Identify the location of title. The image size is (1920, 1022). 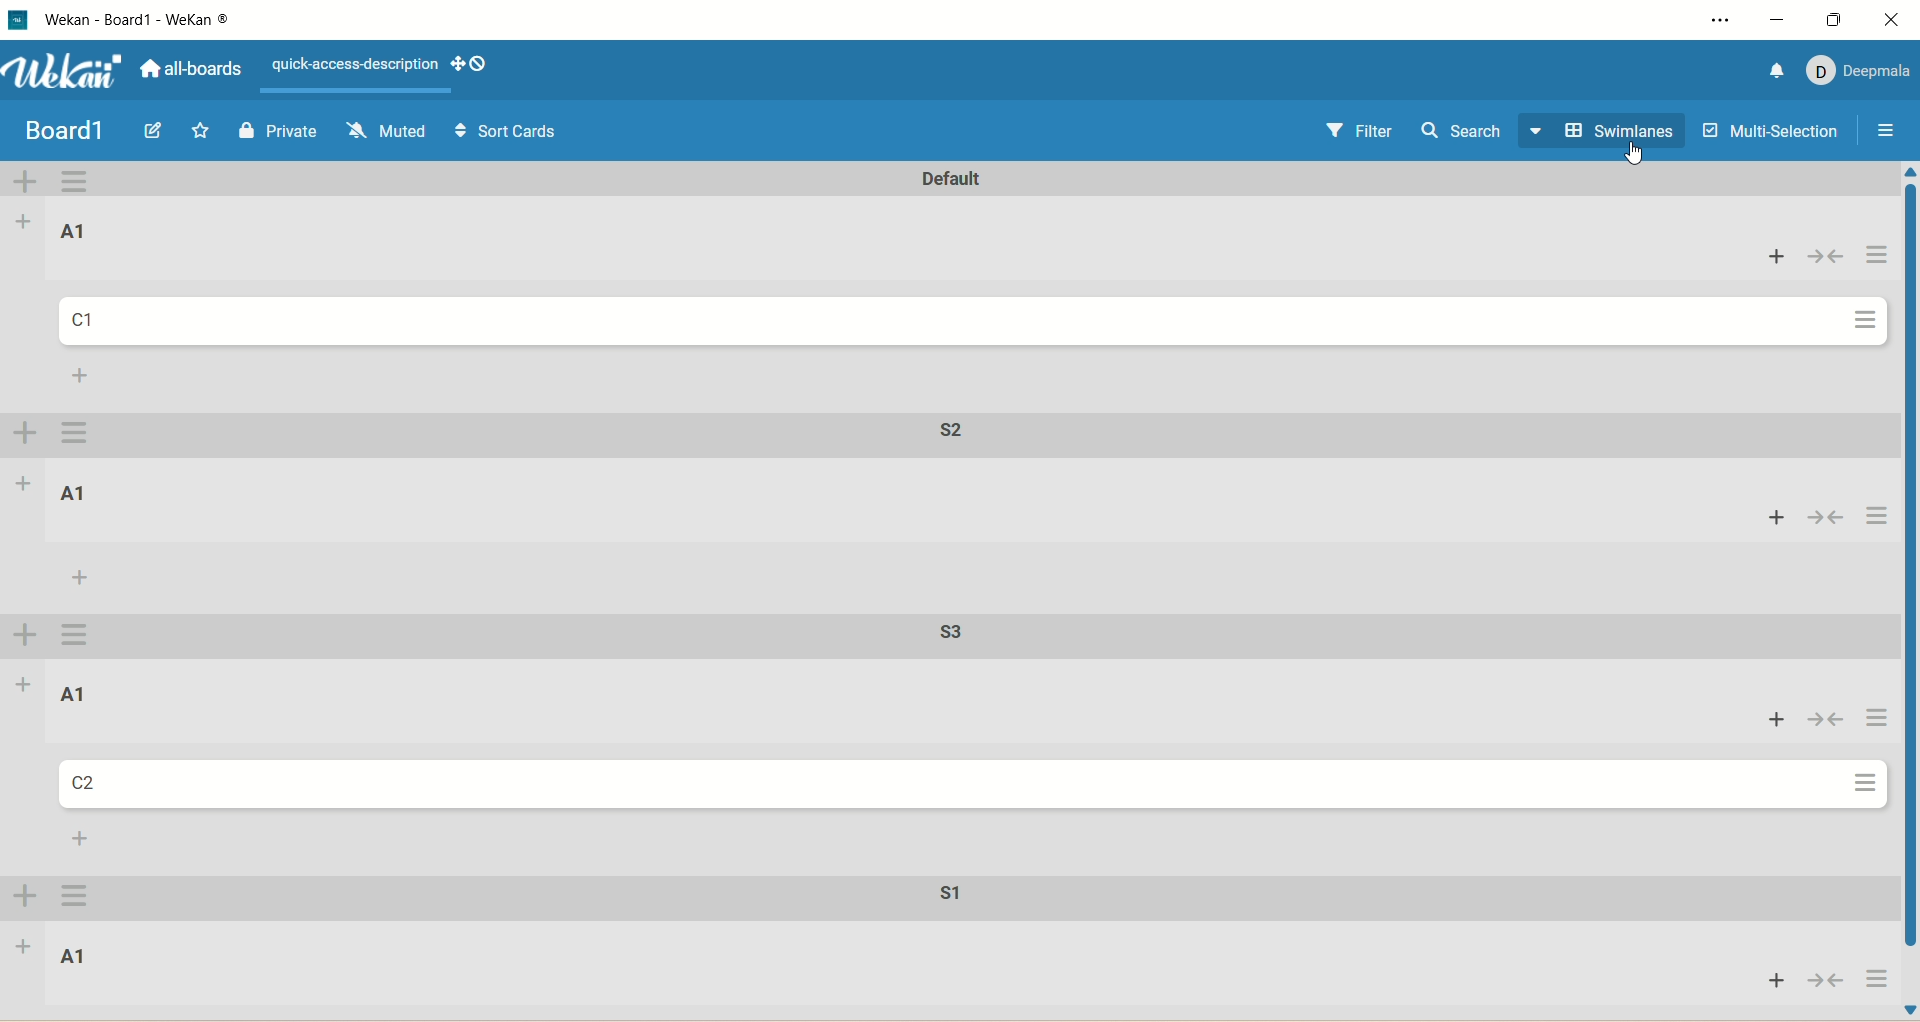
(164, 19).